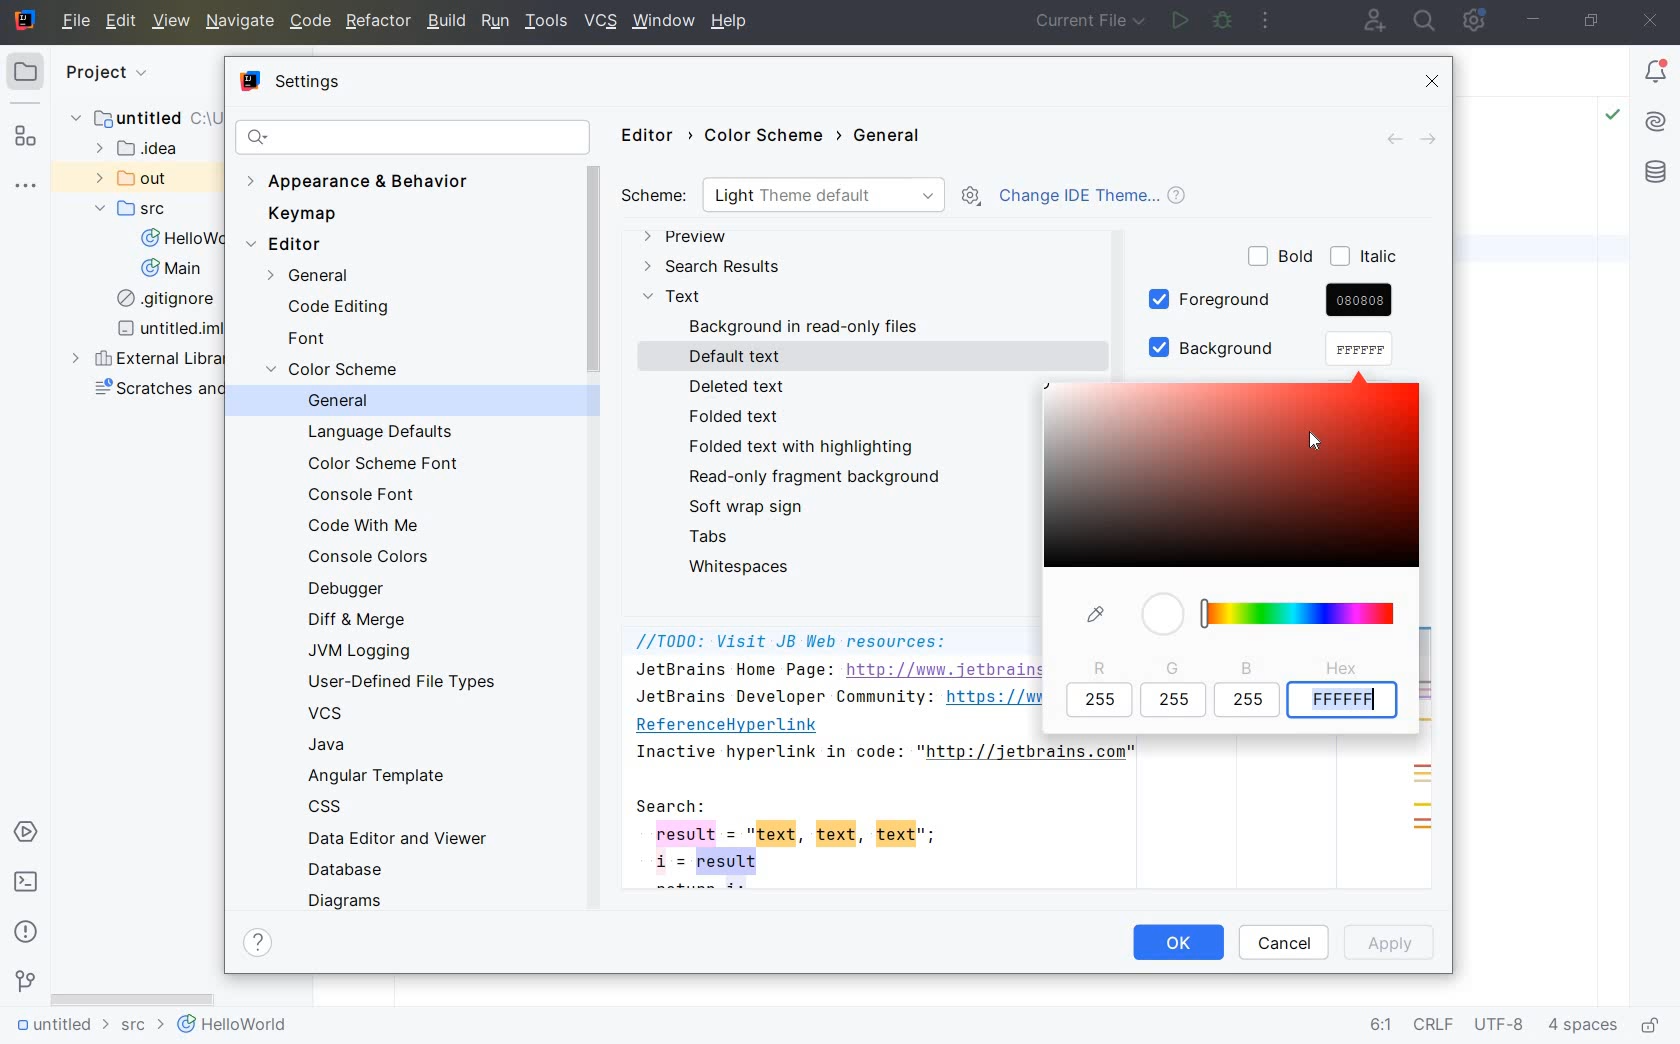 This screenshot has height=1044, width=1680. I want to click on JAVA, so click(347, 745).